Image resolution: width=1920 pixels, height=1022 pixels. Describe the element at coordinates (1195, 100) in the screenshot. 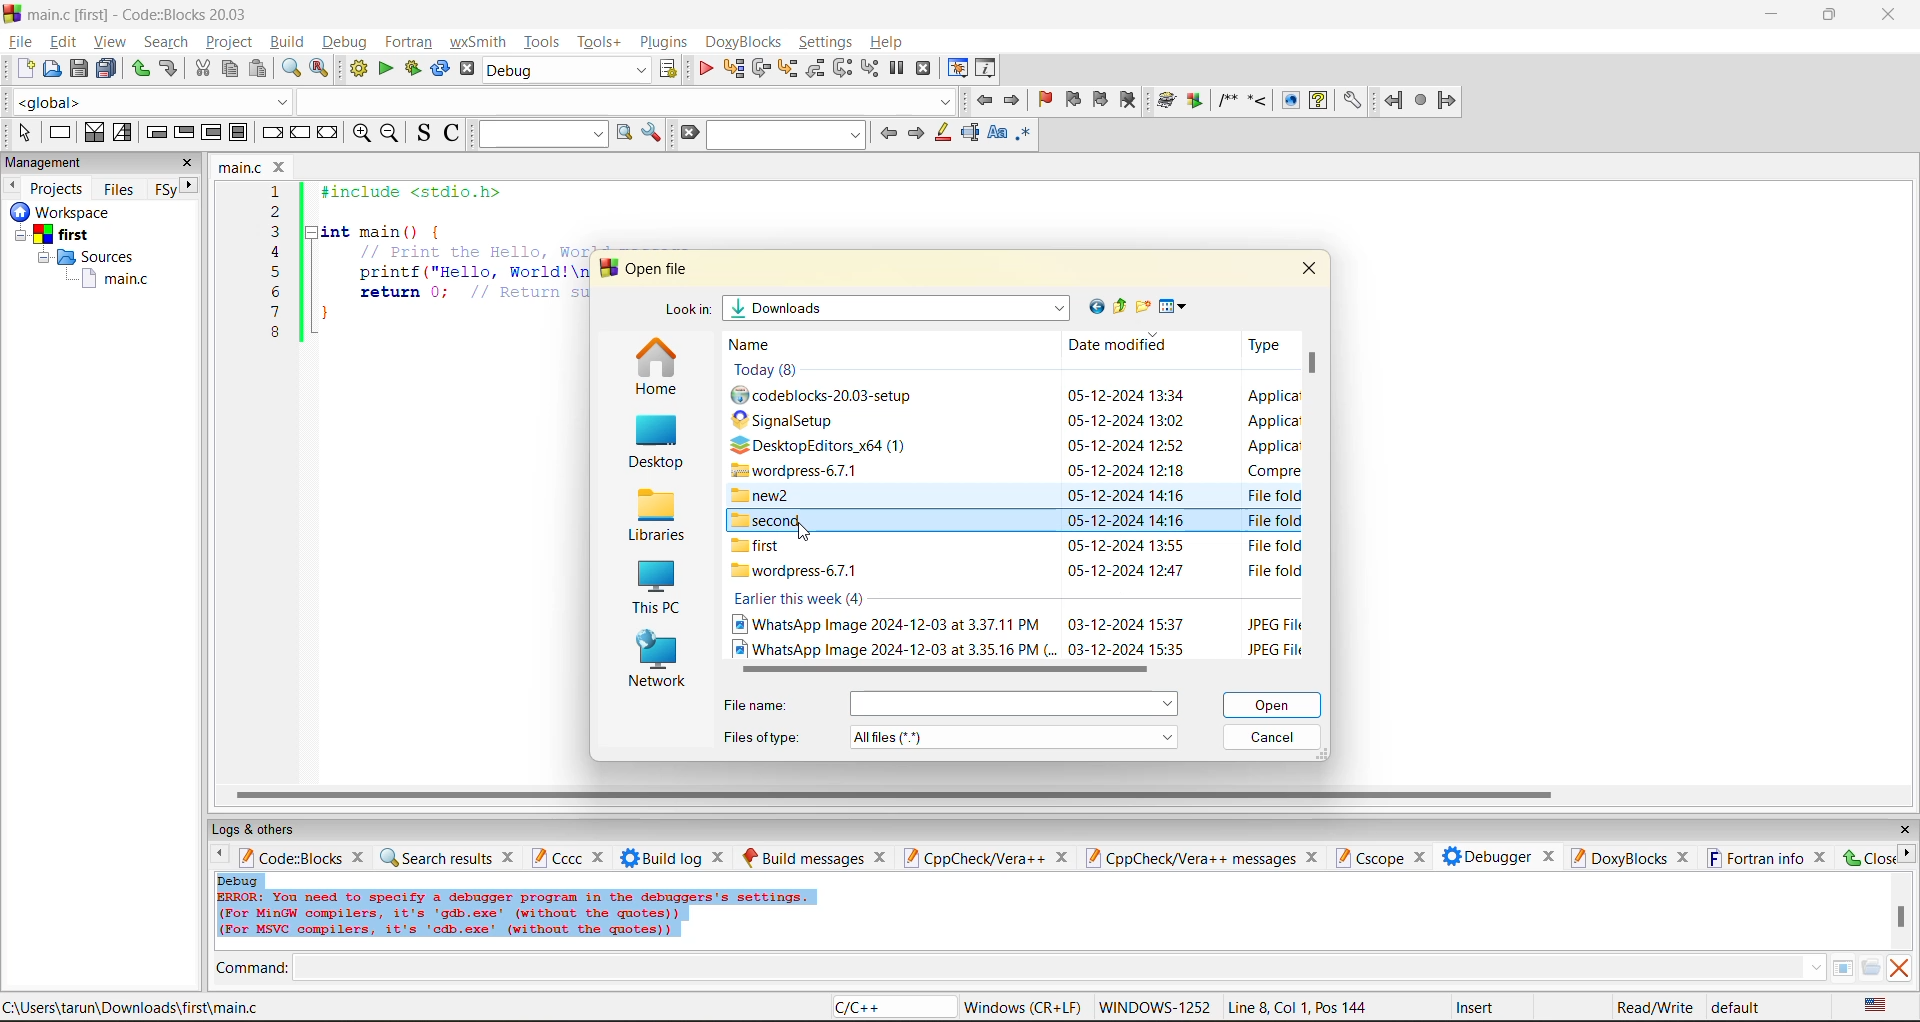

I see `Run` at that location.